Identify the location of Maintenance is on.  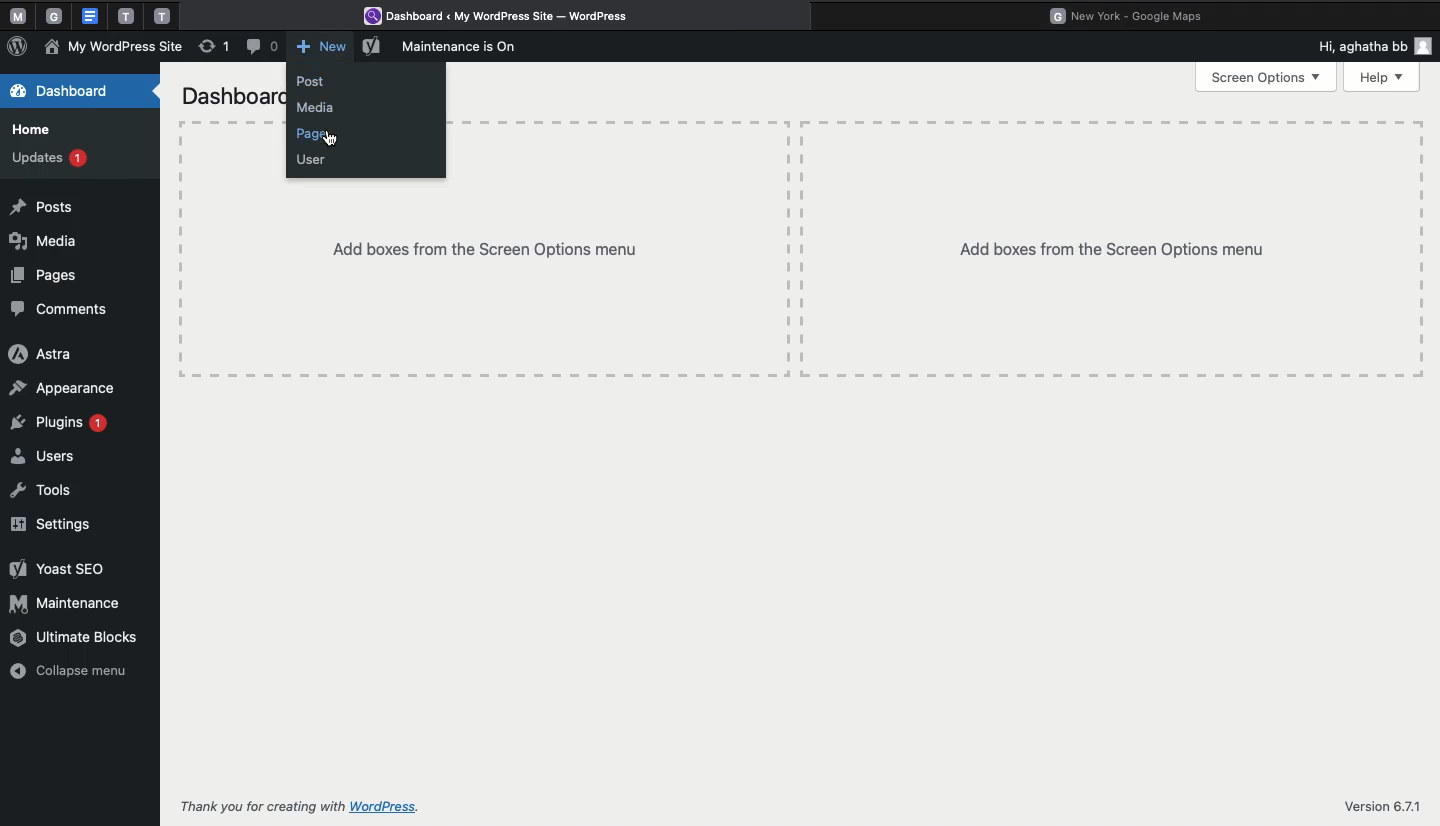
(466, 47).